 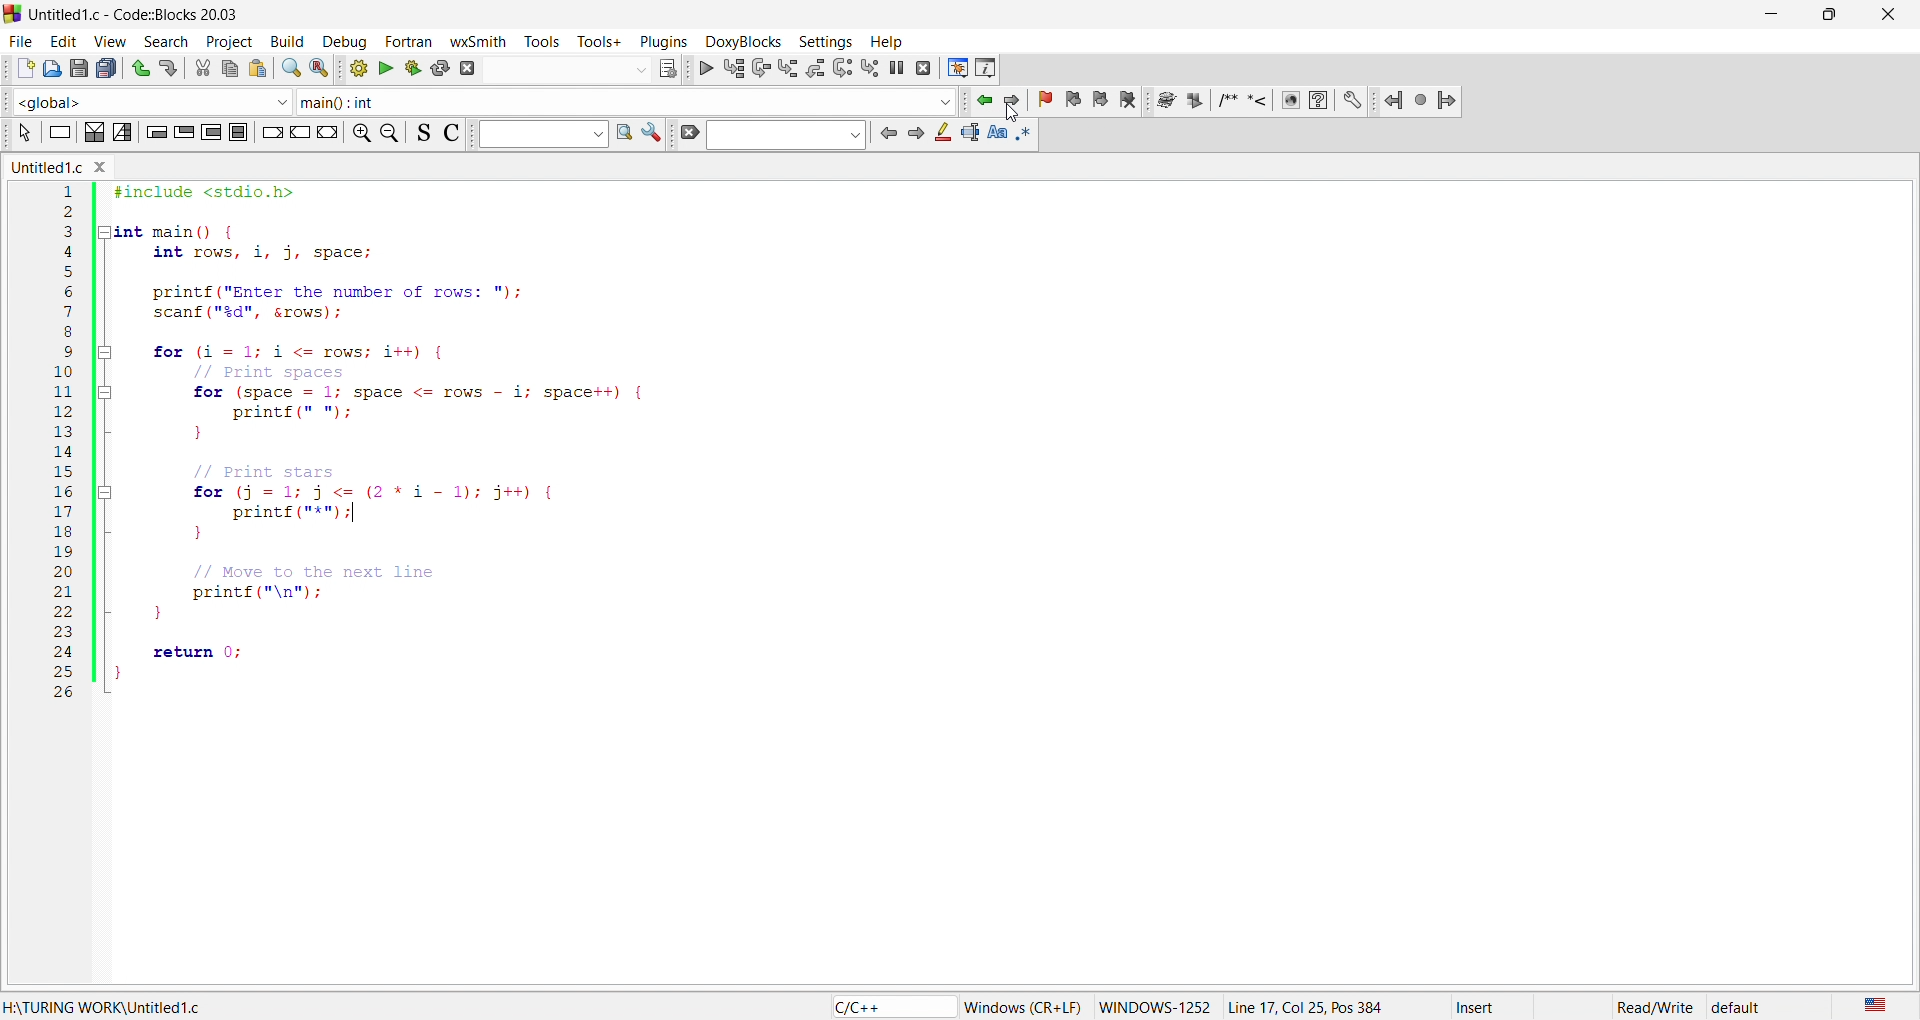 What do you see at coordinates (237, 135) in the screenshot?
I see `icon` at bounding box center [237, 135].